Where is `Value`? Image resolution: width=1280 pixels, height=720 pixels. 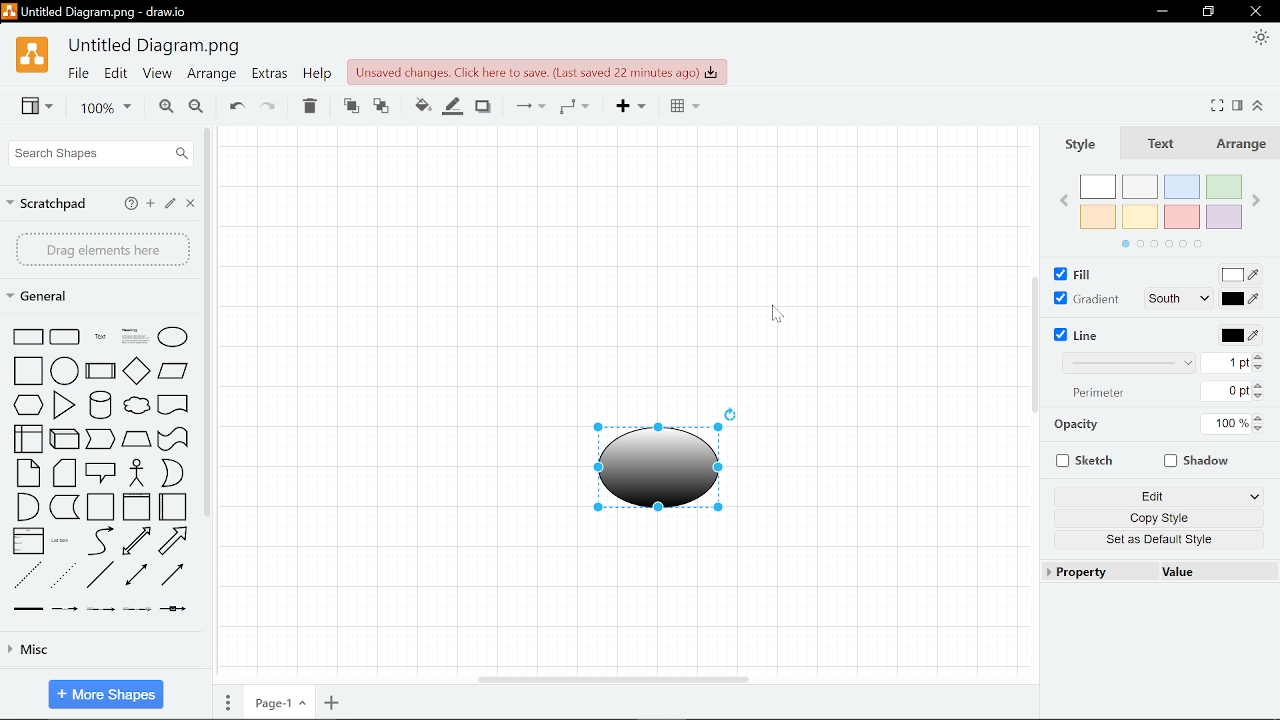
Value is located at coordinates (1213, 572).